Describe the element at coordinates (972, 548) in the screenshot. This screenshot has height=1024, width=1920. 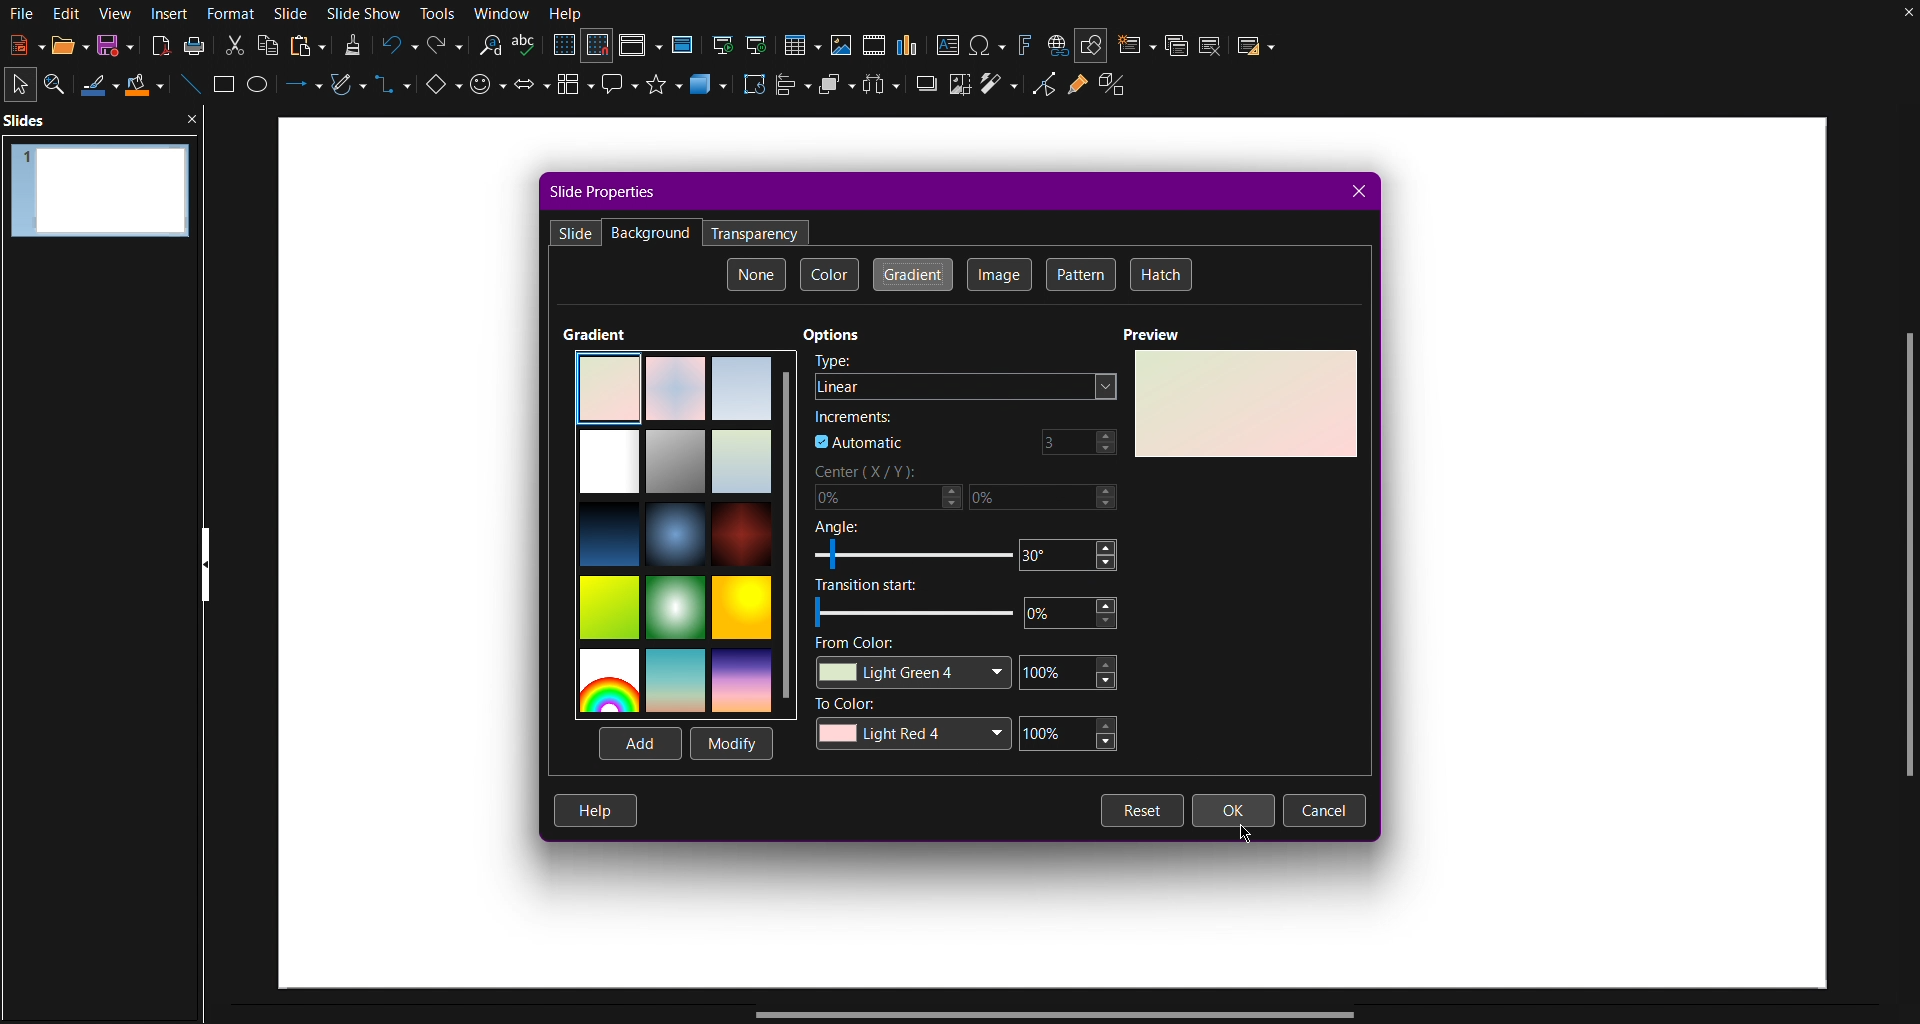
I see `Angle` at that location.